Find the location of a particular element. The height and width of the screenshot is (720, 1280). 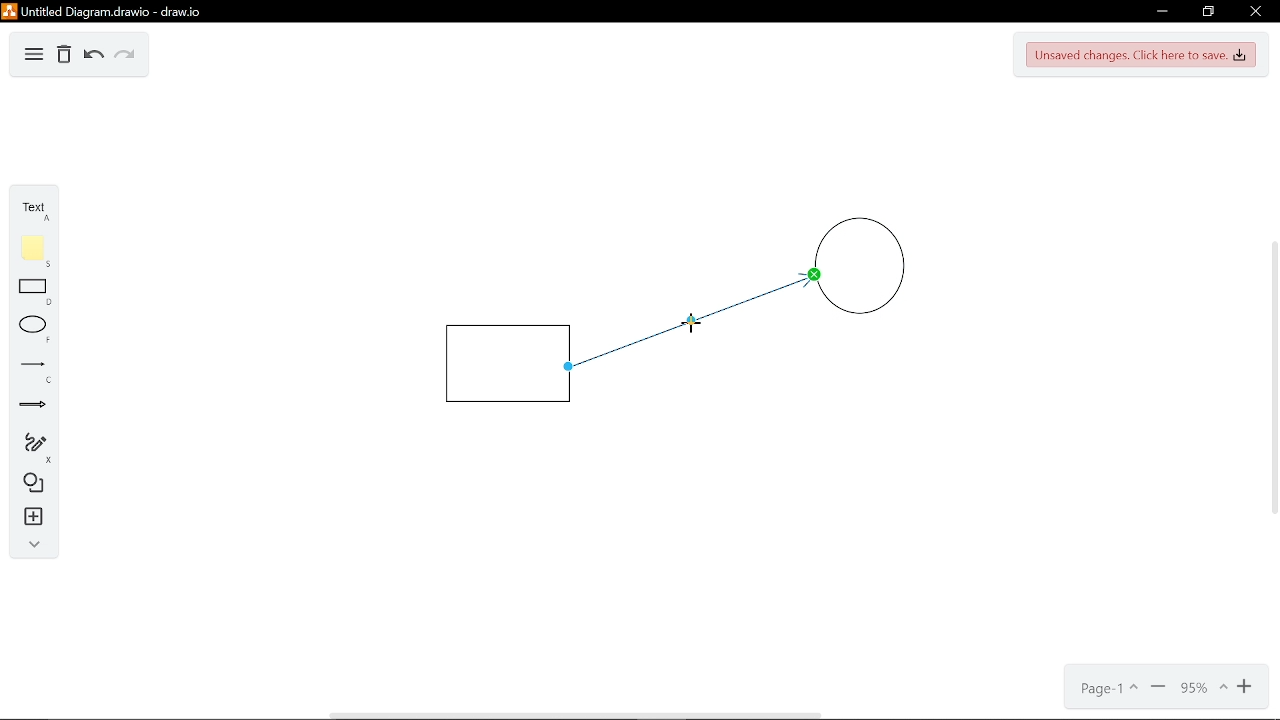

Unsaved changes. Click here to save. is located at coordinates (1140, 56).